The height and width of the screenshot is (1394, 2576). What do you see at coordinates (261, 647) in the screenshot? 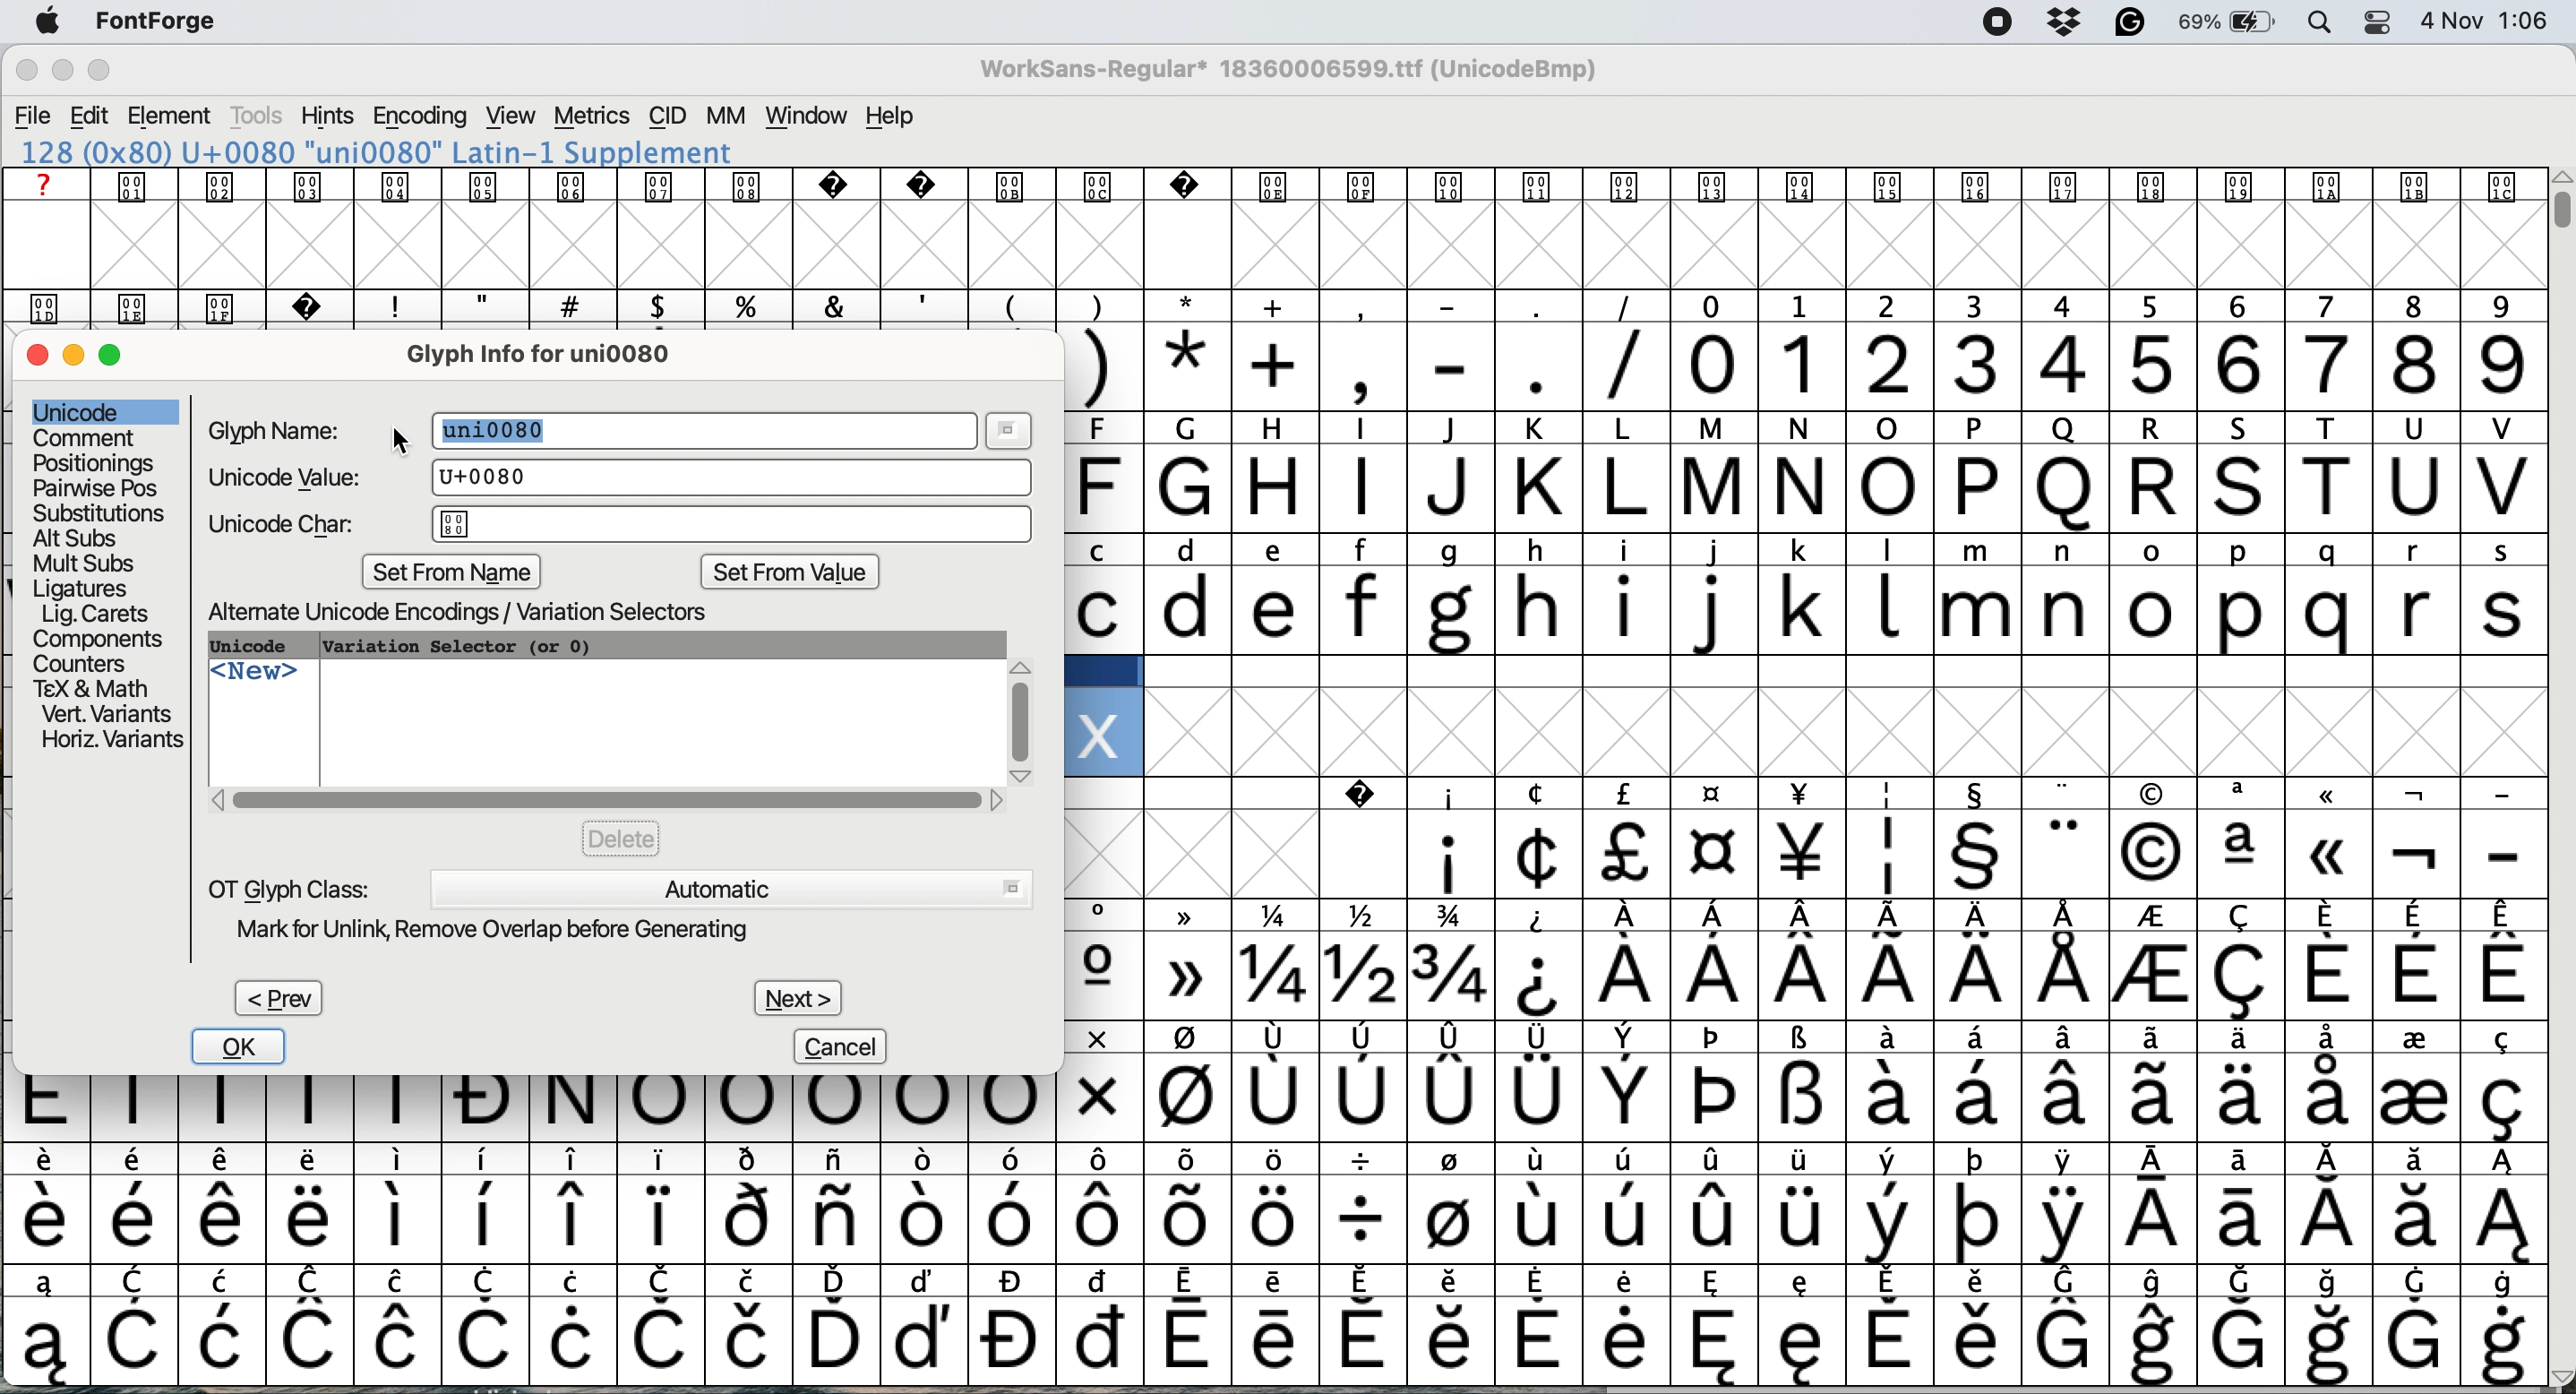
I see `unicode` at bounding box center [261, 647].